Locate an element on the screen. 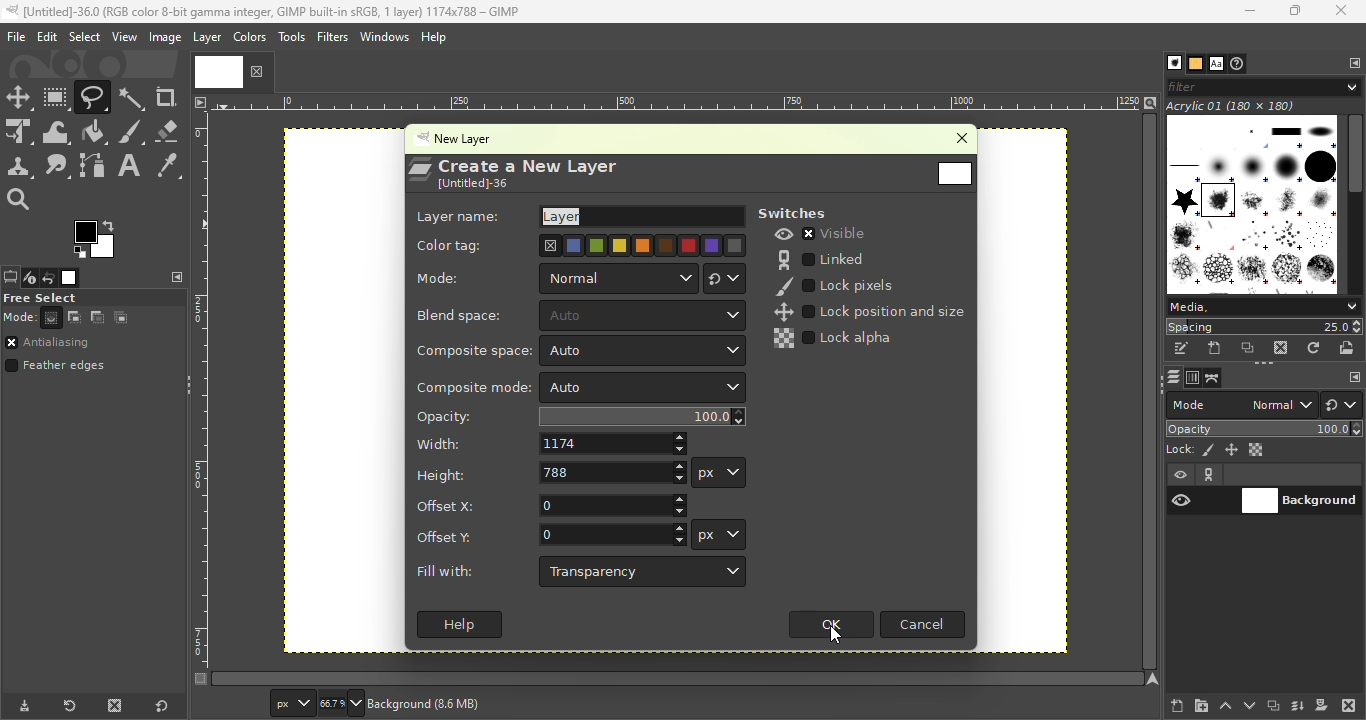 The width and height of the screenshot is (1366, 720). Windows is located at coordinates (384, 37).